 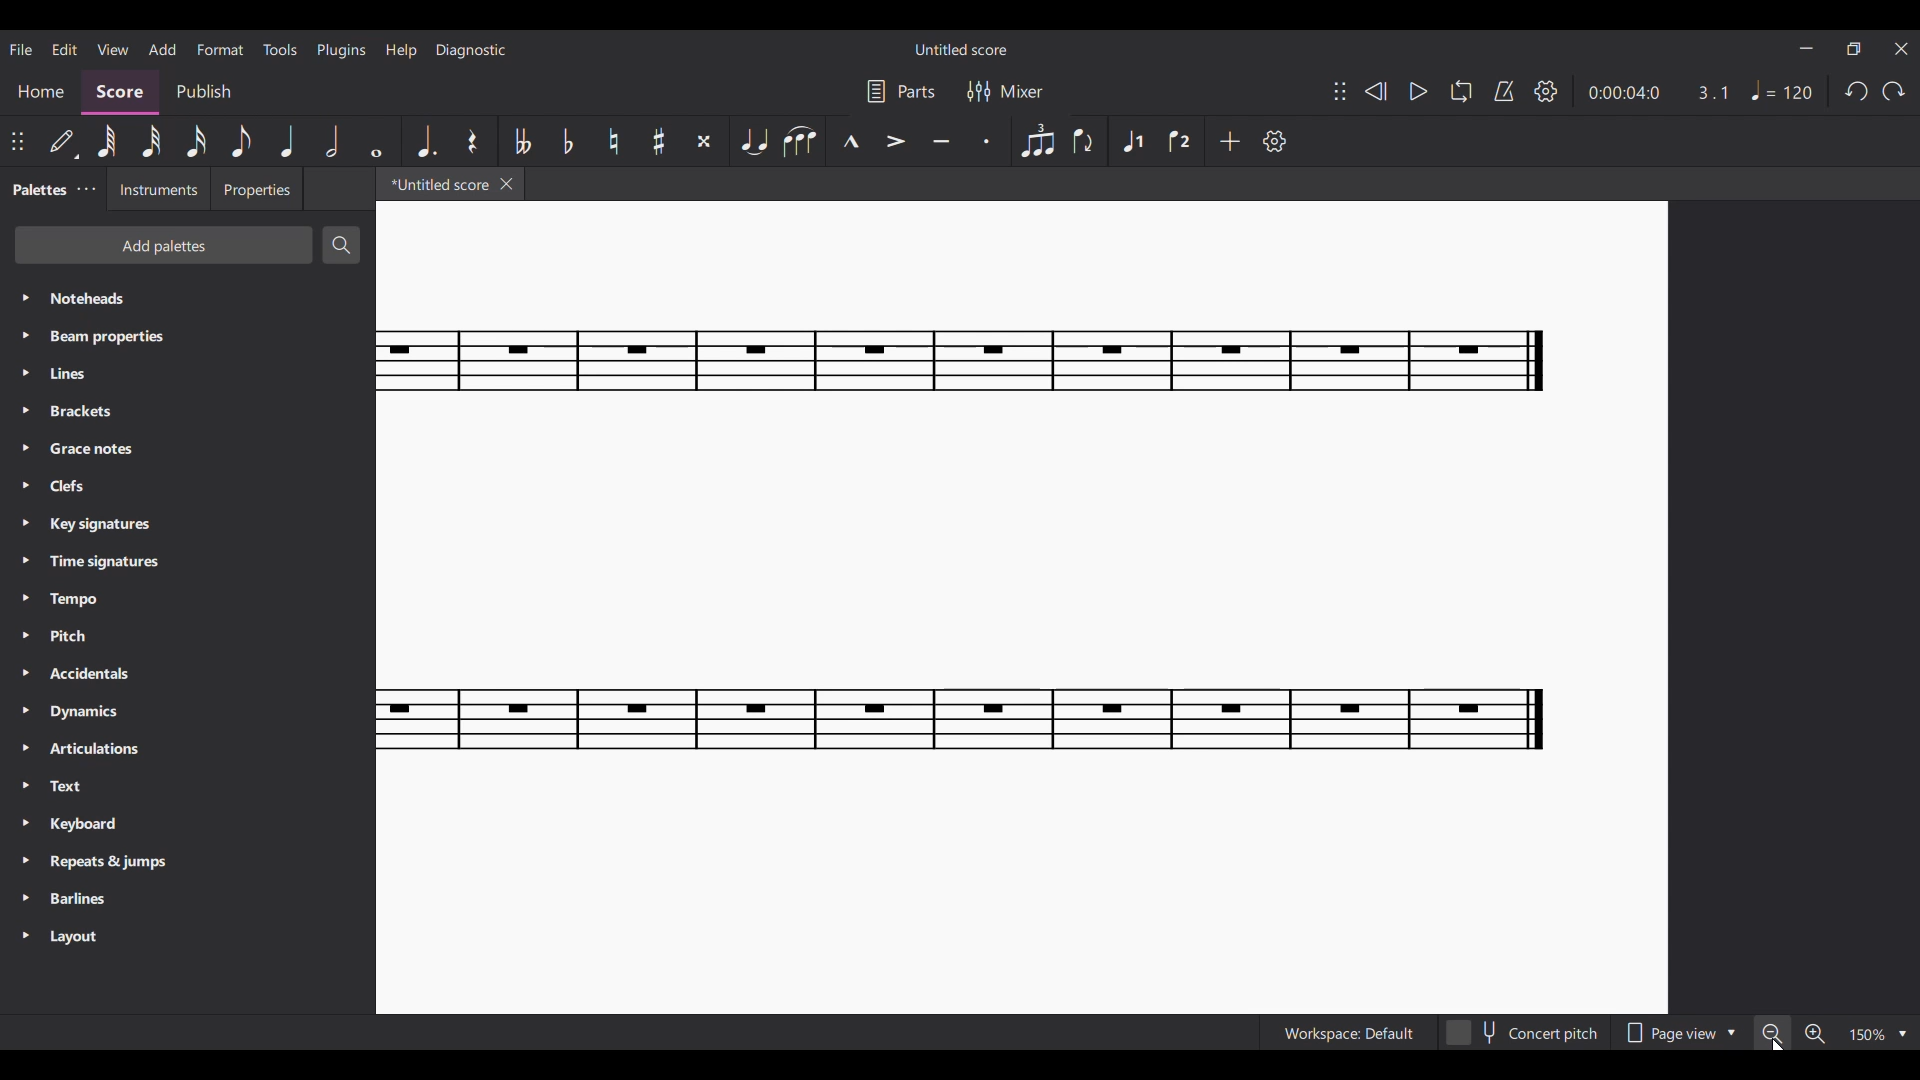 I want to click on Brackets, so click(x=186, y=411).